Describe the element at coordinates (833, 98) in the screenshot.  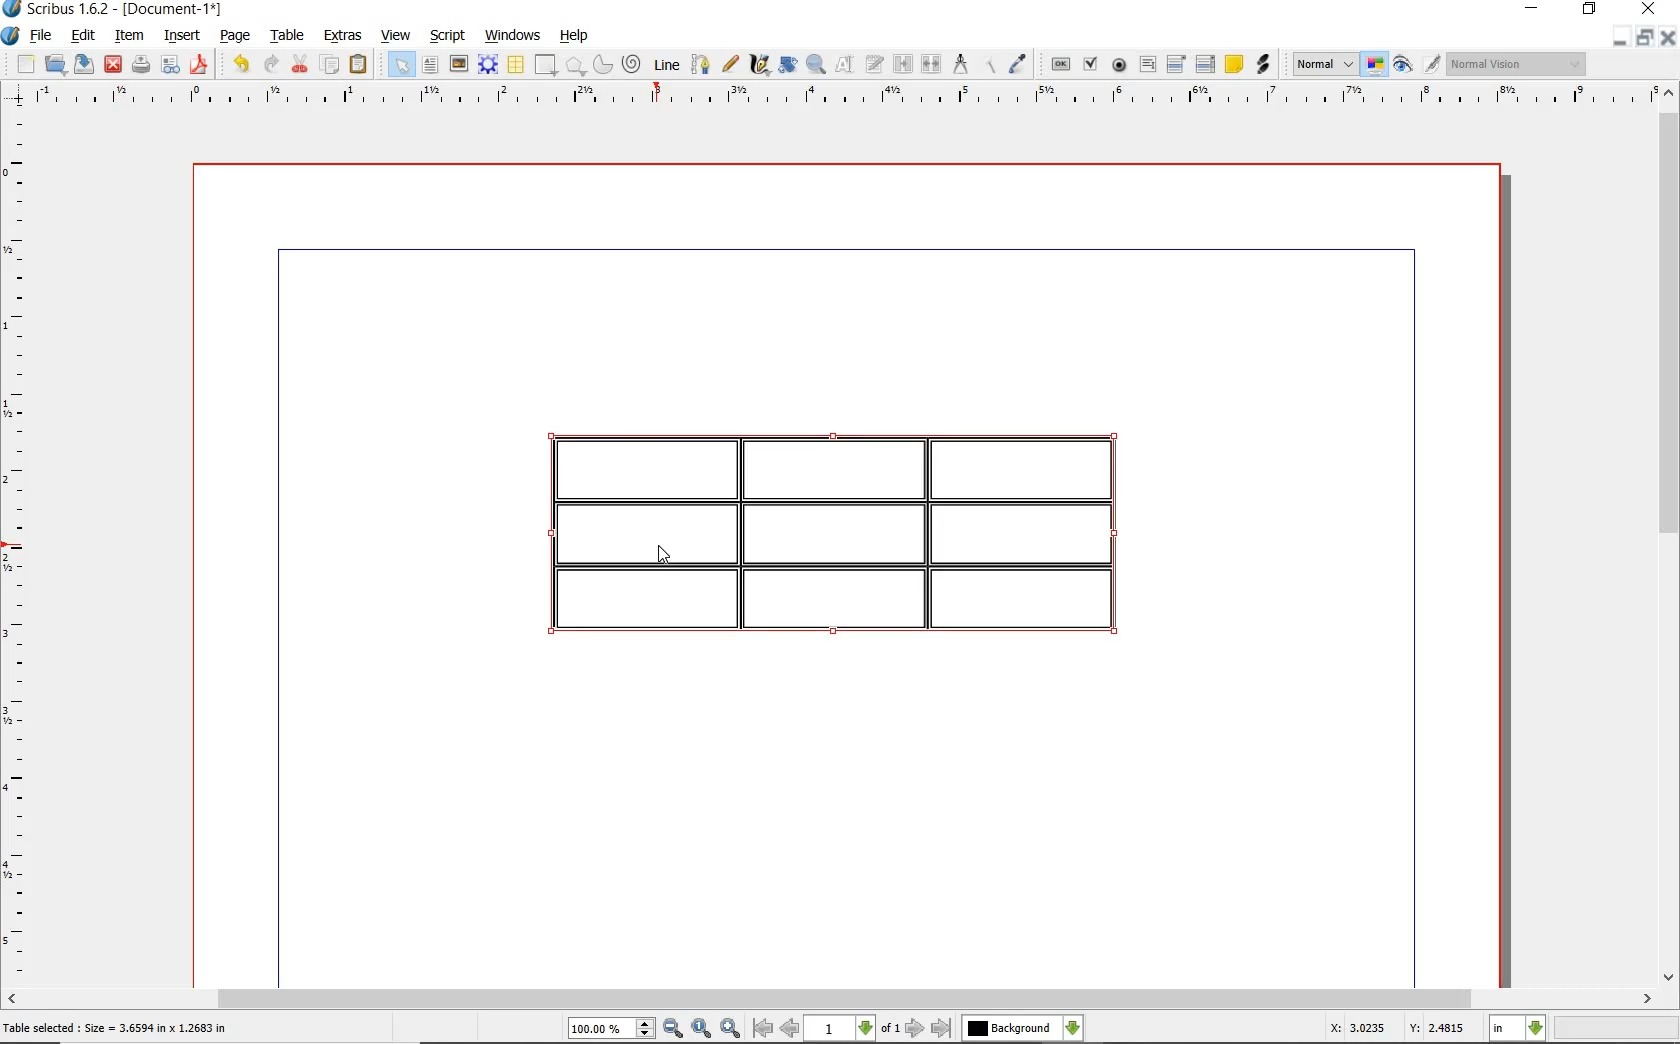
I see `ruler` at that location.